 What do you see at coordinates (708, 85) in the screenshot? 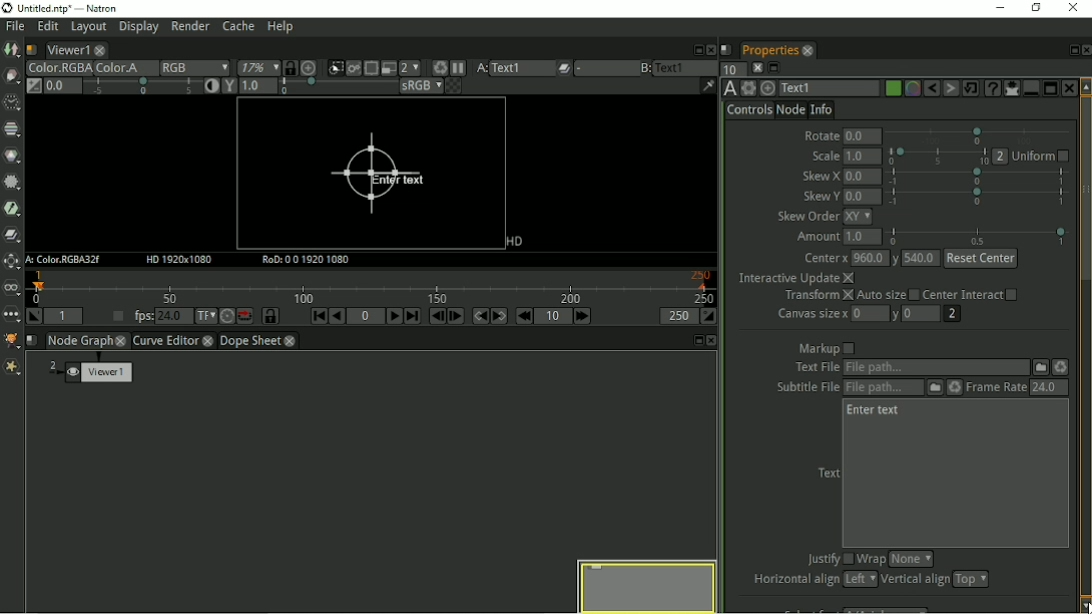
I see `Show/hide information bar` at bounding box center [708, 85].